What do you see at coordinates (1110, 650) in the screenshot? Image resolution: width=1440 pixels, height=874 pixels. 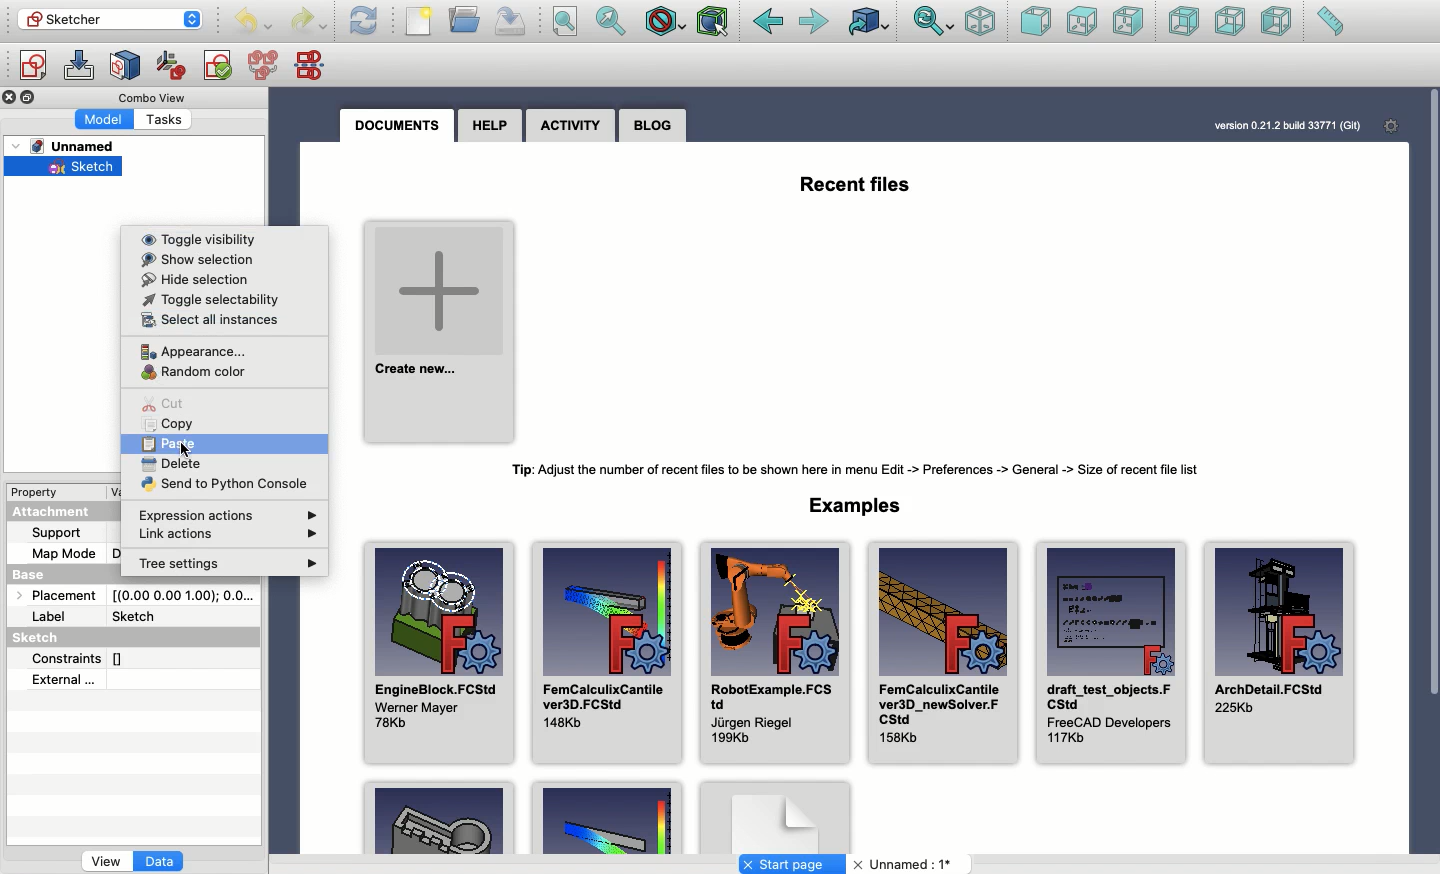 I see `draft_test_objects` at bounding box center [1110, 650].